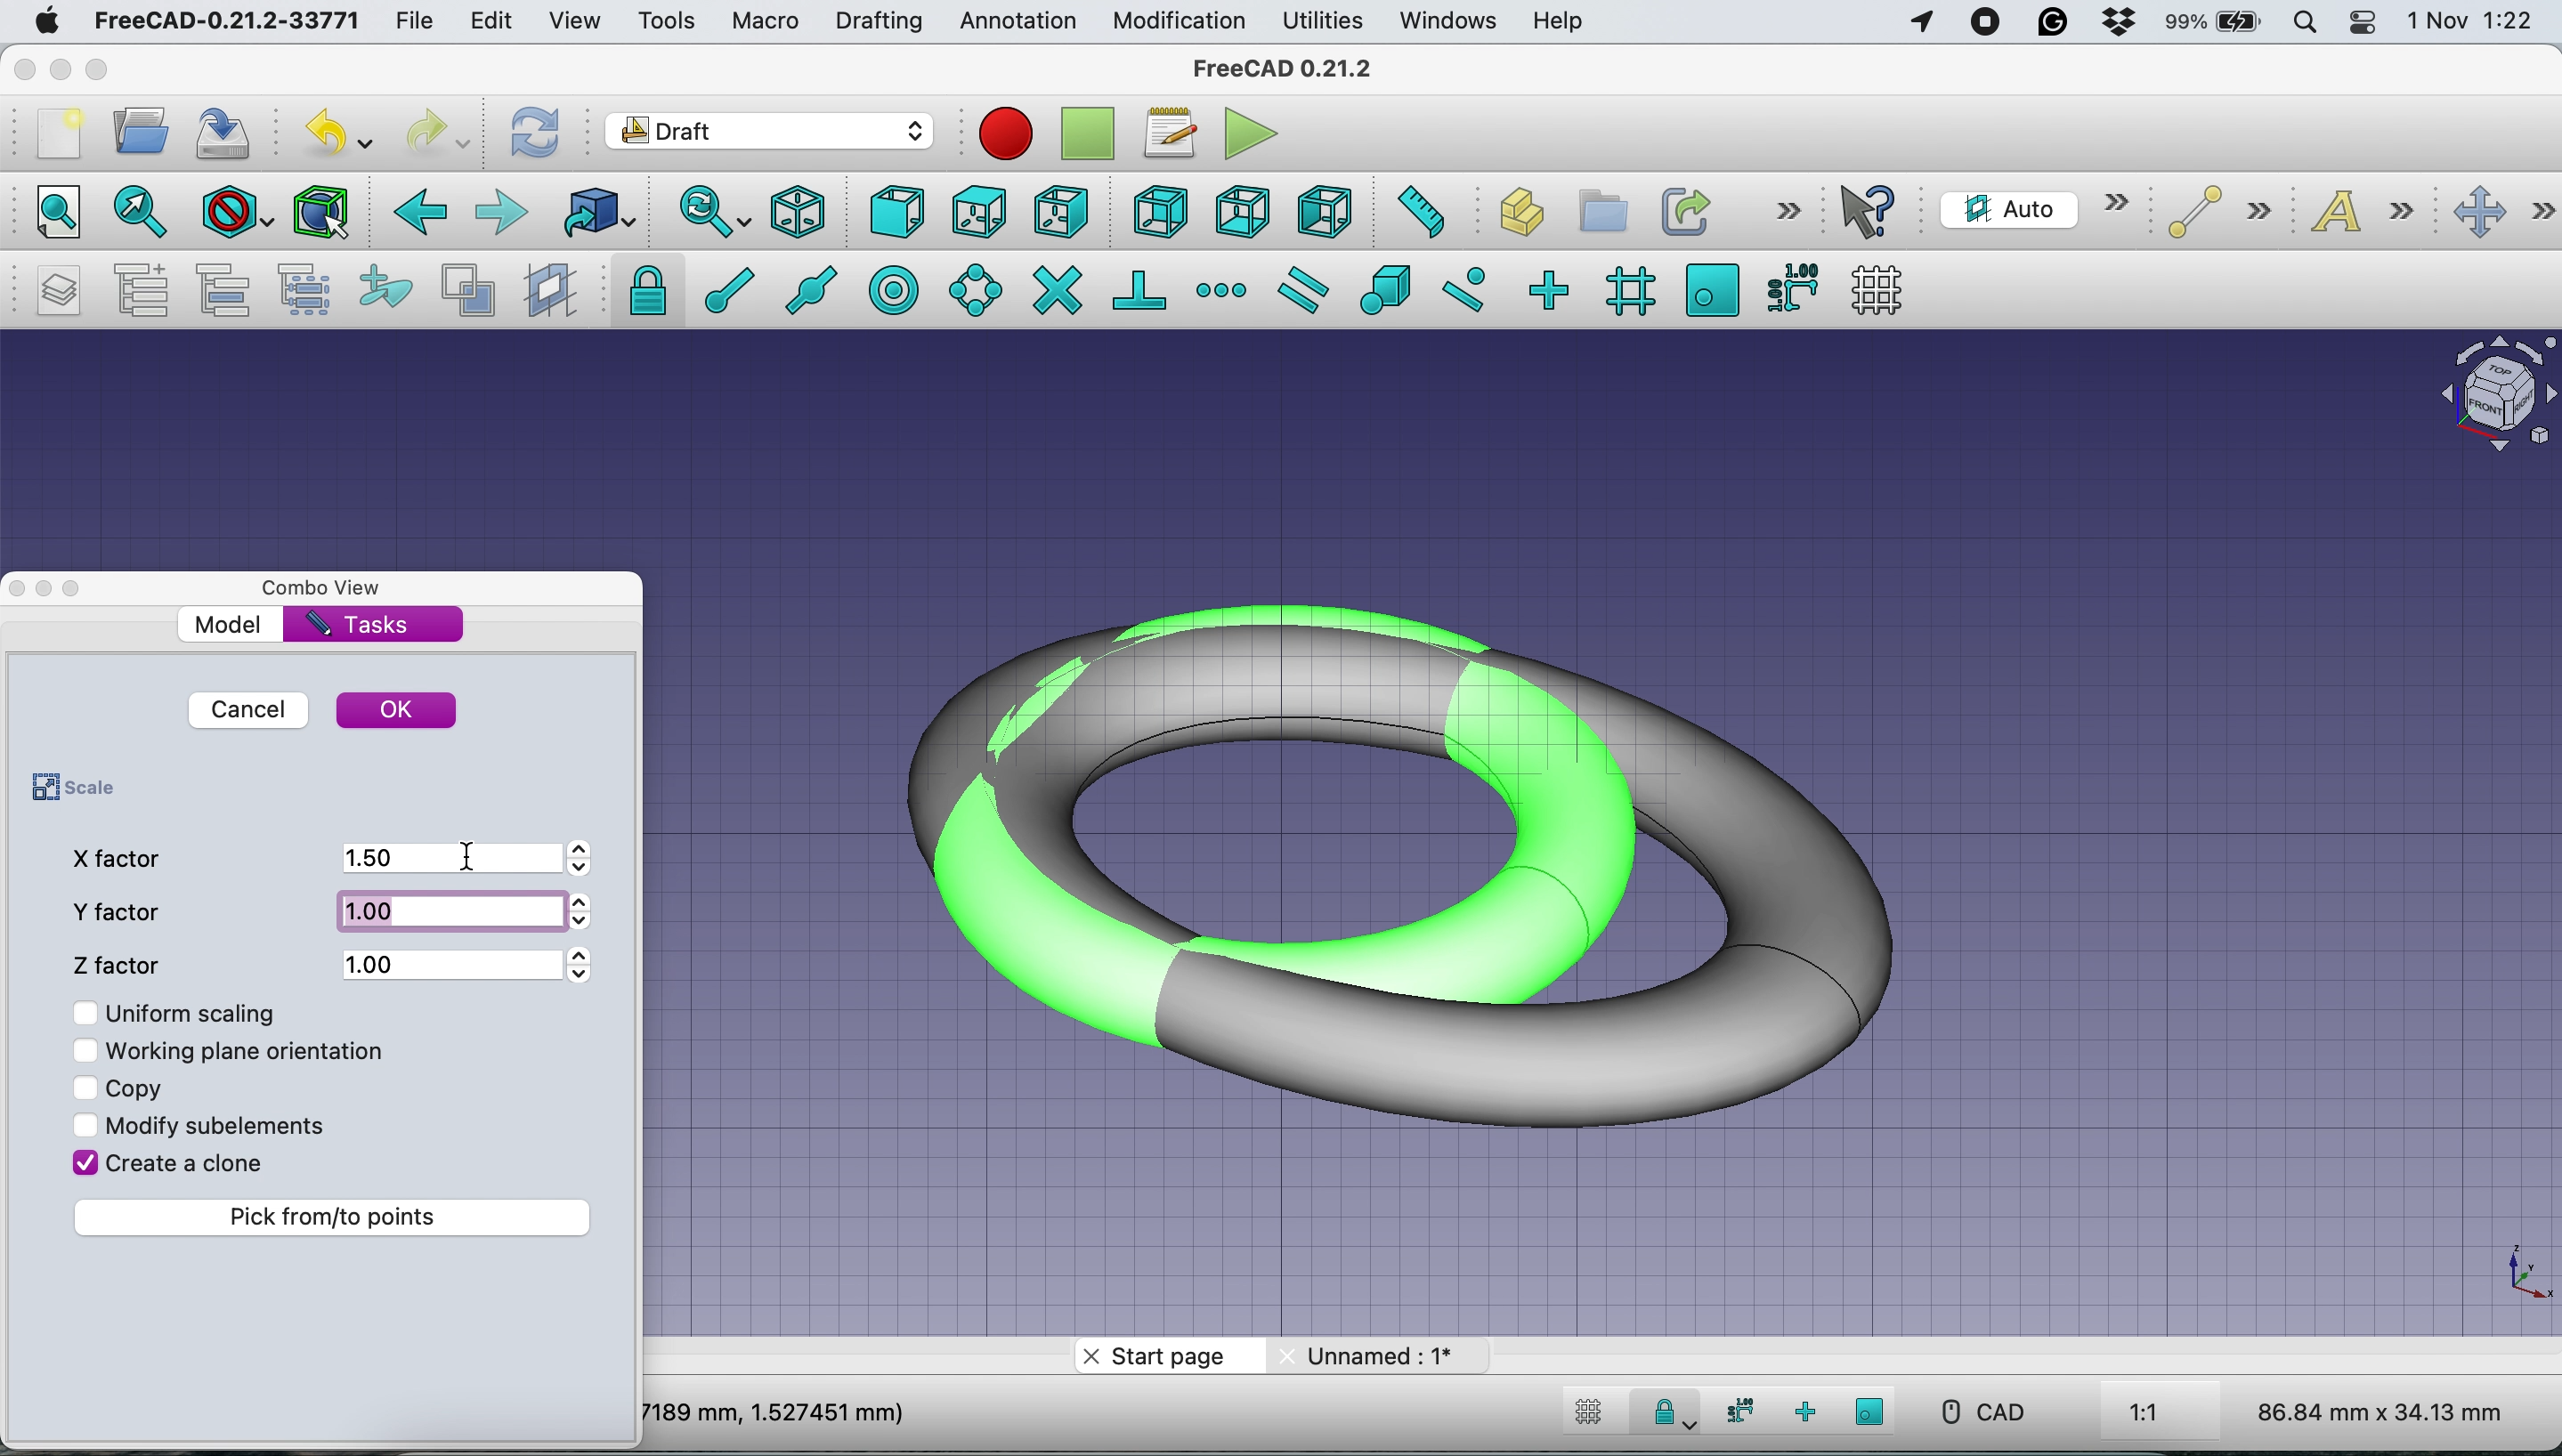 The height and width of the screenshot is (1456, 2562). What do you see at coordinates (2488, 394) in the screenshot?
I see `Navigation Cube` at bounding box center [2488, 394].